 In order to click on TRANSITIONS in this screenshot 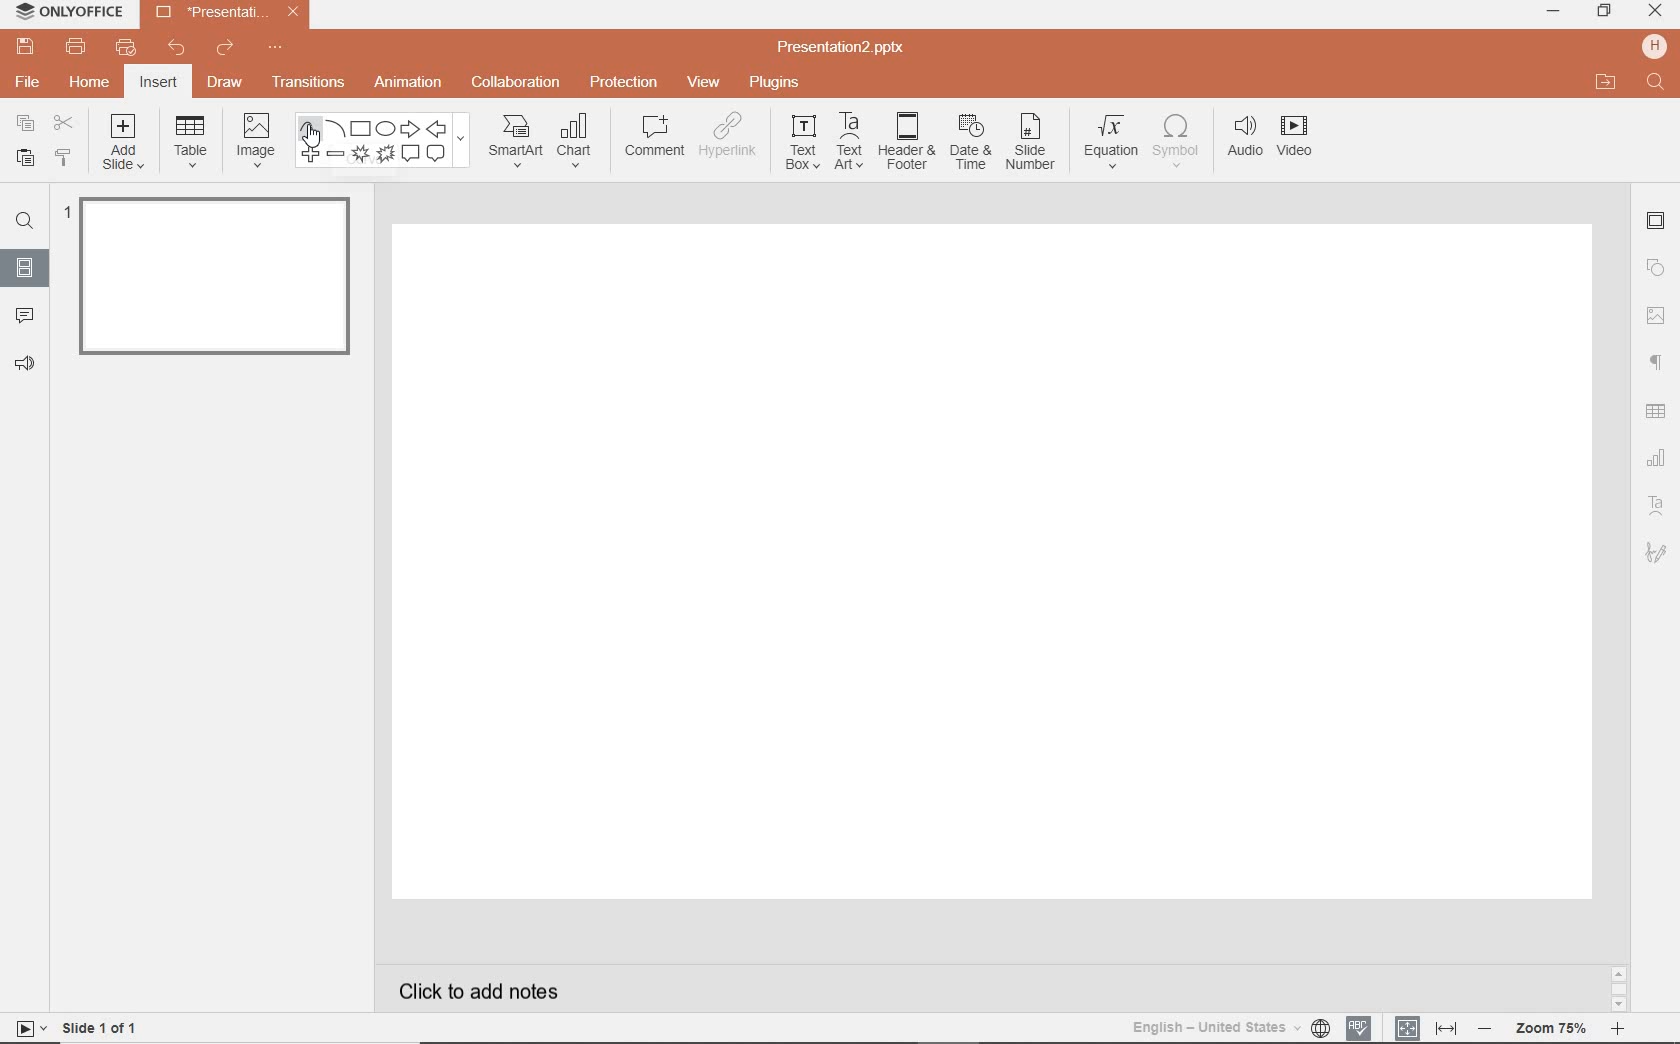, I will do `click(311, 84)`.